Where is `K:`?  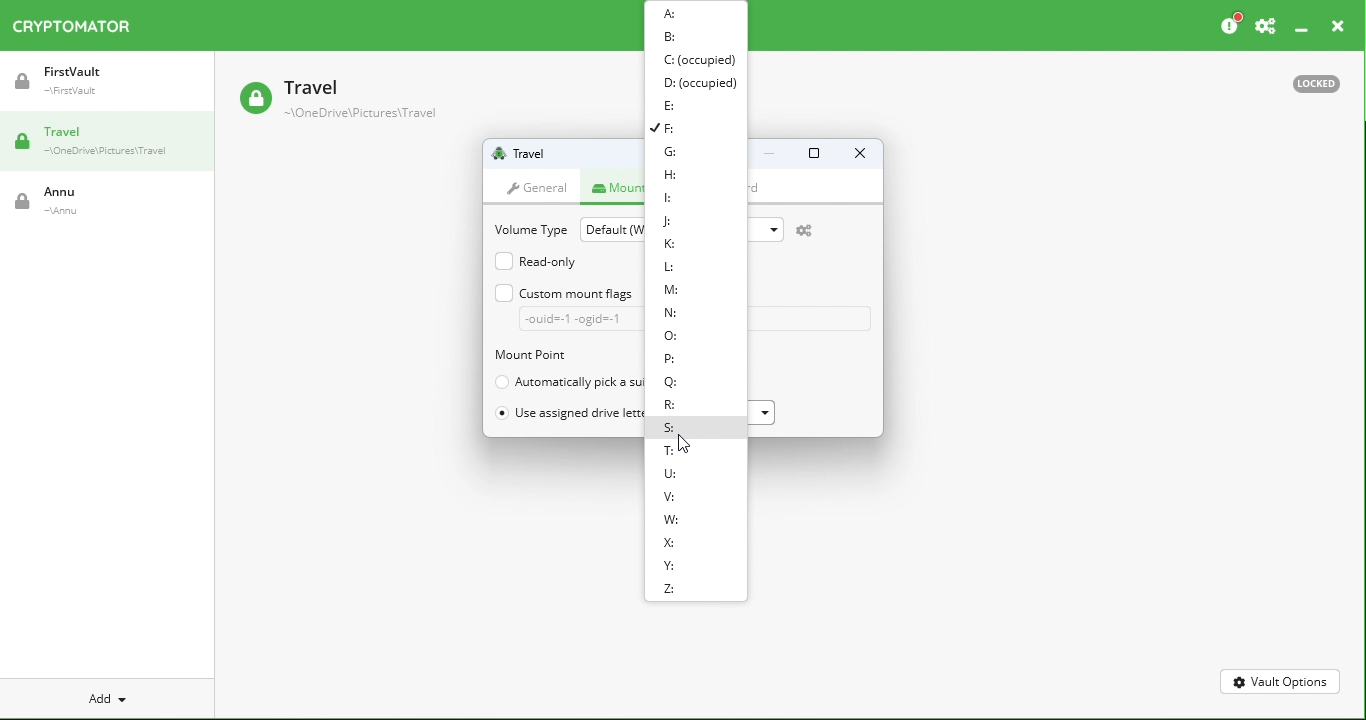 K: is located at coordinates (665, 242).